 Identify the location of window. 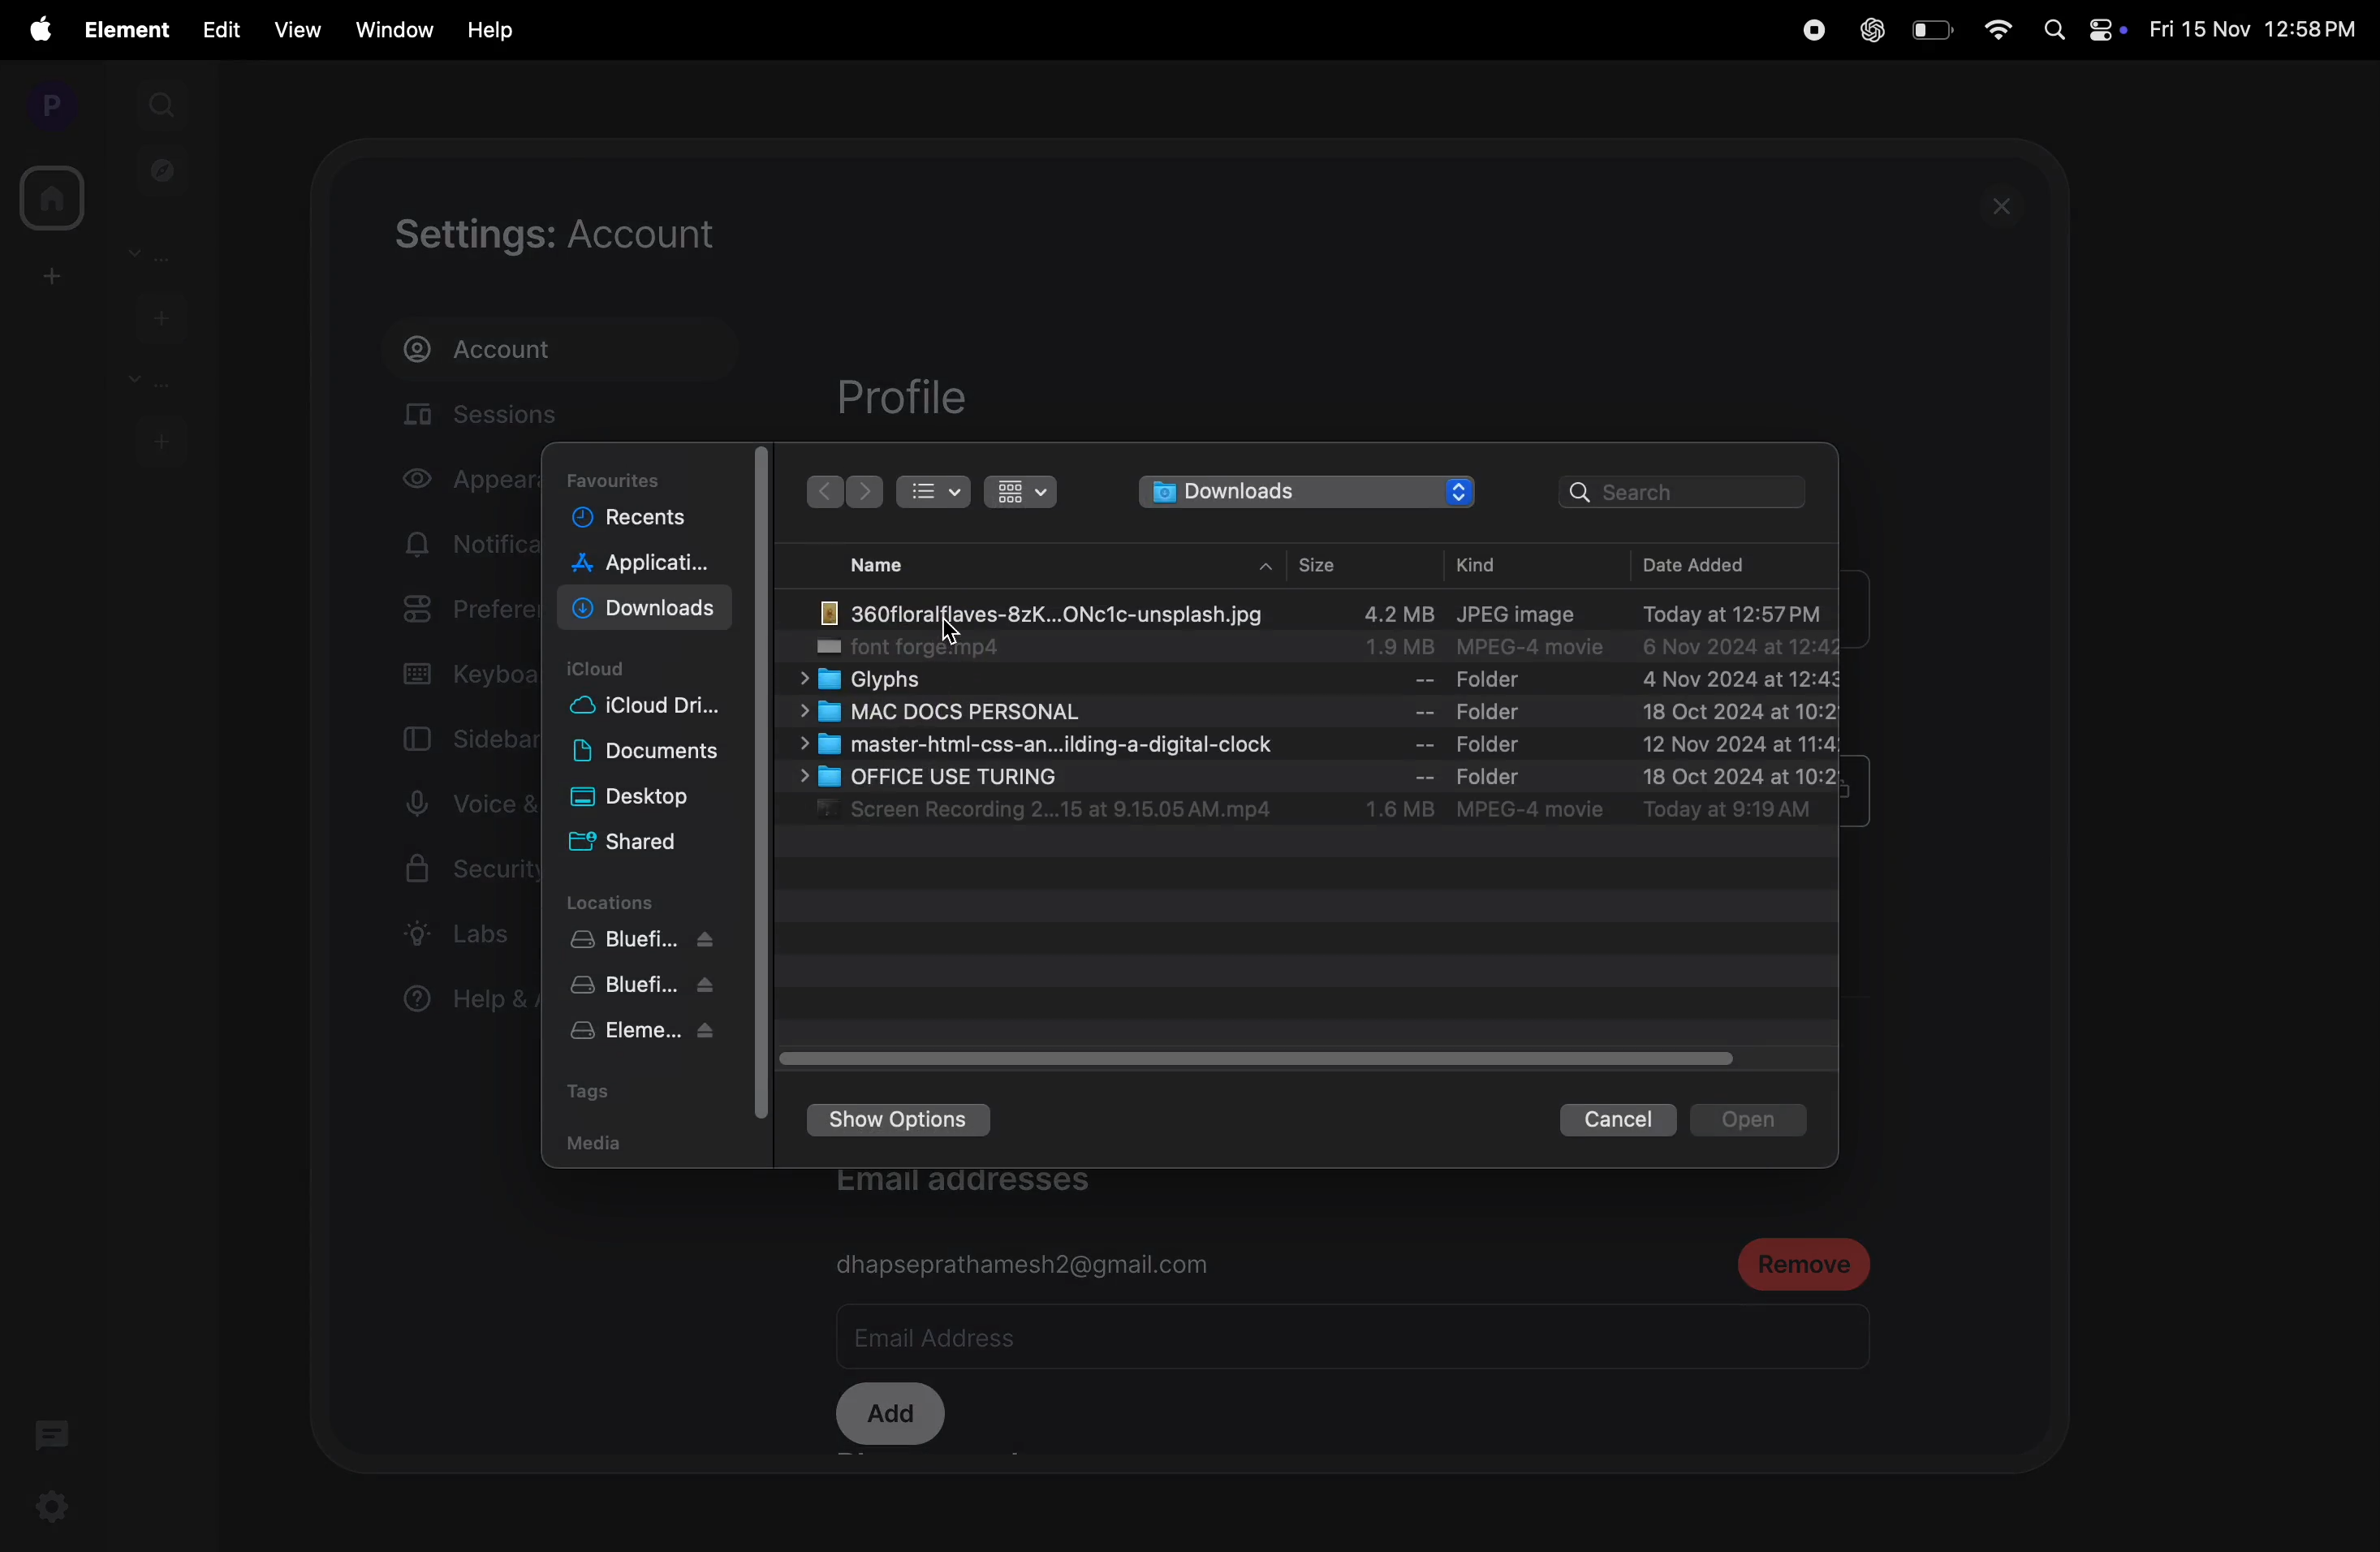
(390, 27).